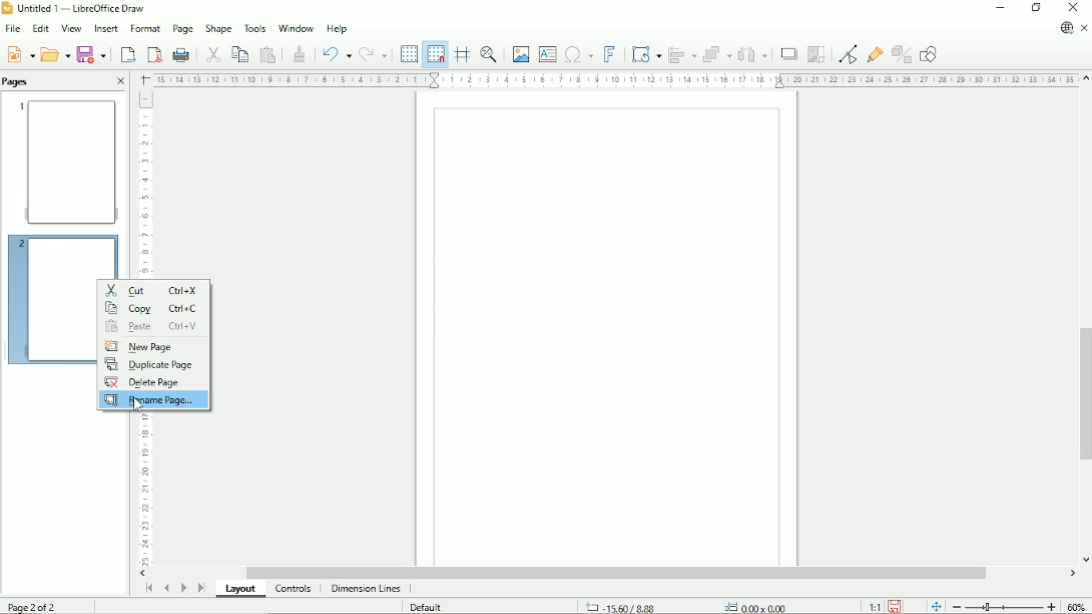 The width and height of the screenshot is (1092, 614). What do you see at coordinates (648, 54) in the screenshot?
I see `Transformation` at bounding box center [648, 54].